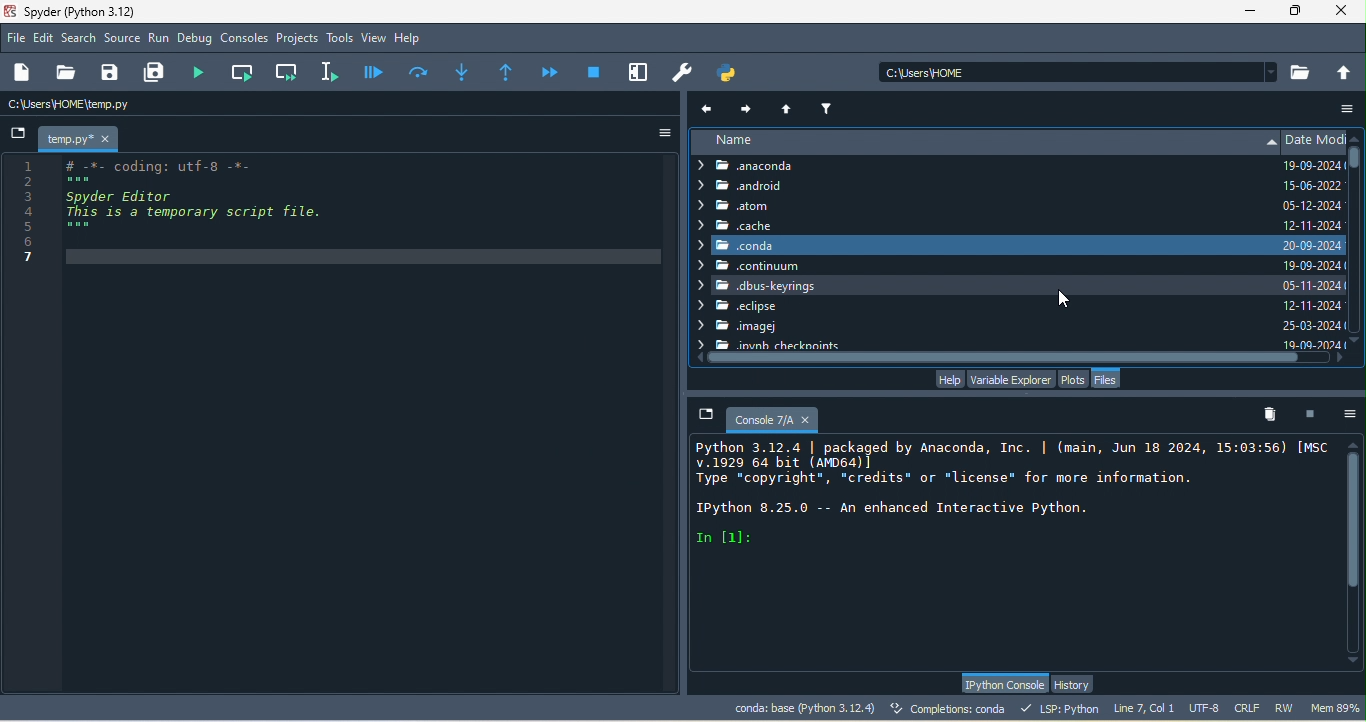 Image resolution: width=1366 pixels, height=722 pixels. I want to click on help, so click(412, 39).